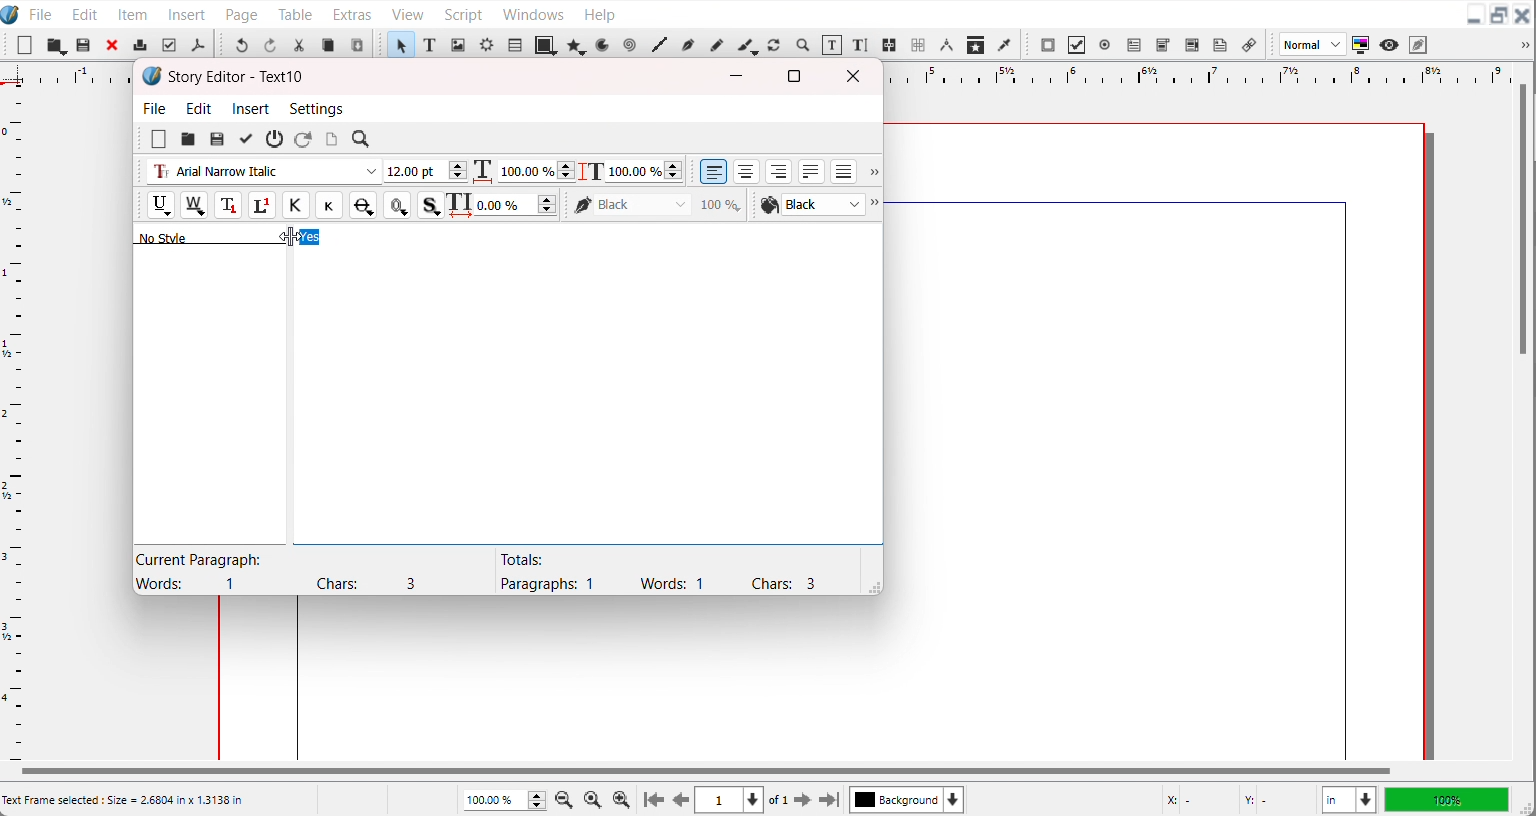  Describe the element at coordinates (1104, 45) in the screenshot. I see `PDF radio button` at that location.